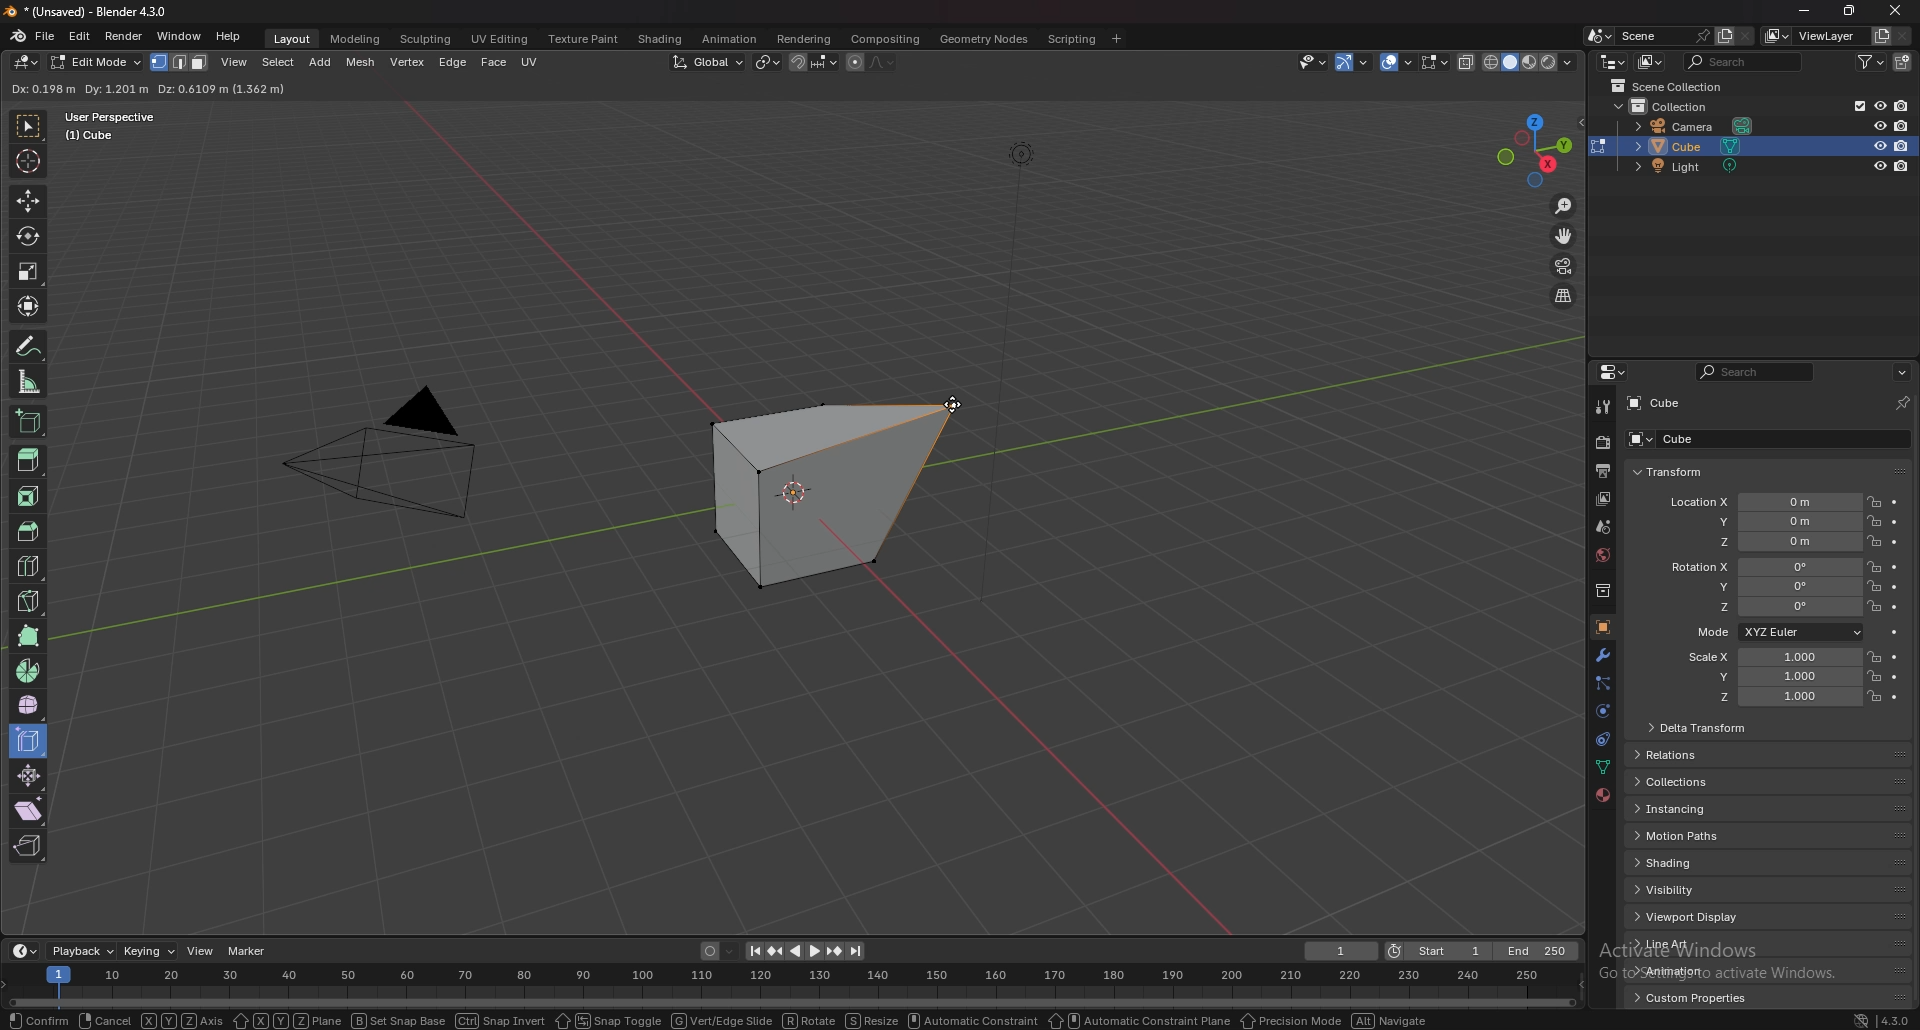  I want to click on exclude from viewlayer, so click(1853, 105).